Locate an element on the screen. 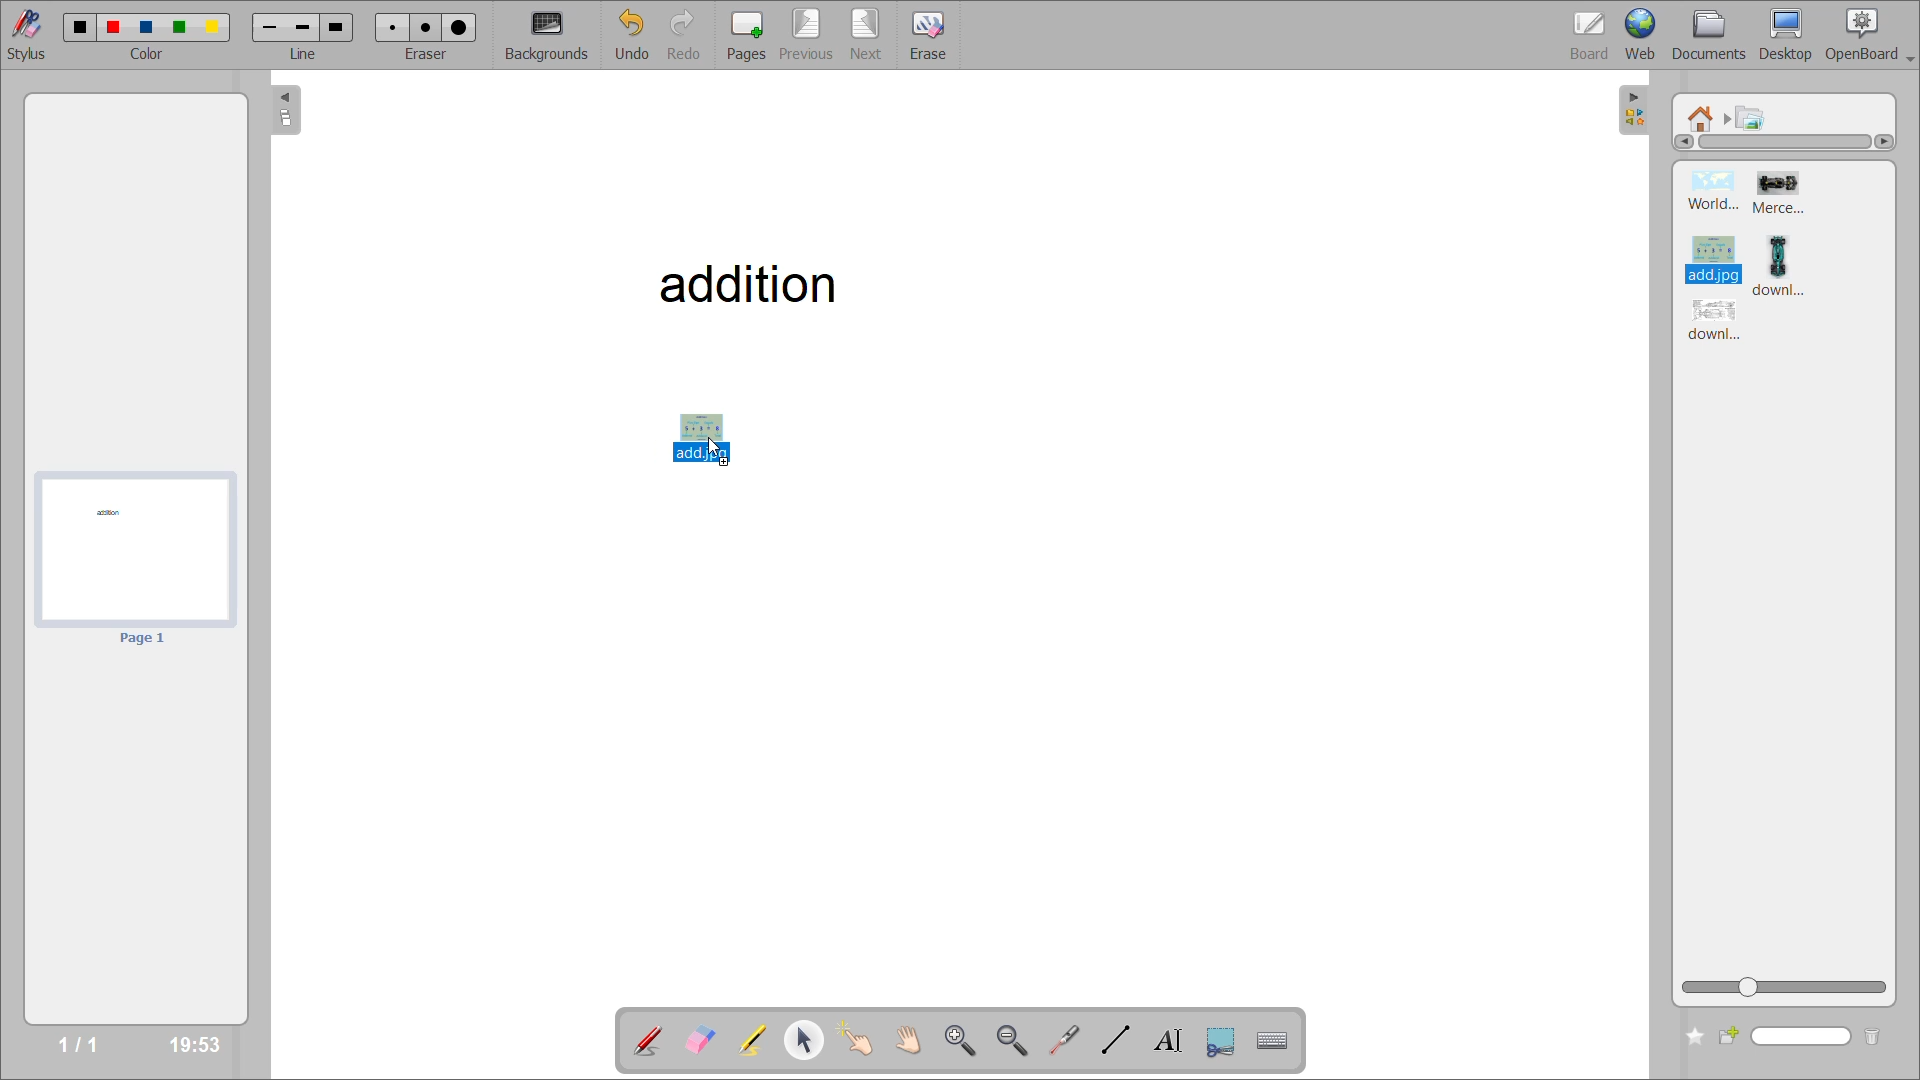 The image size is (1920, 1080). image selected is located at coordinates (1716, 260).